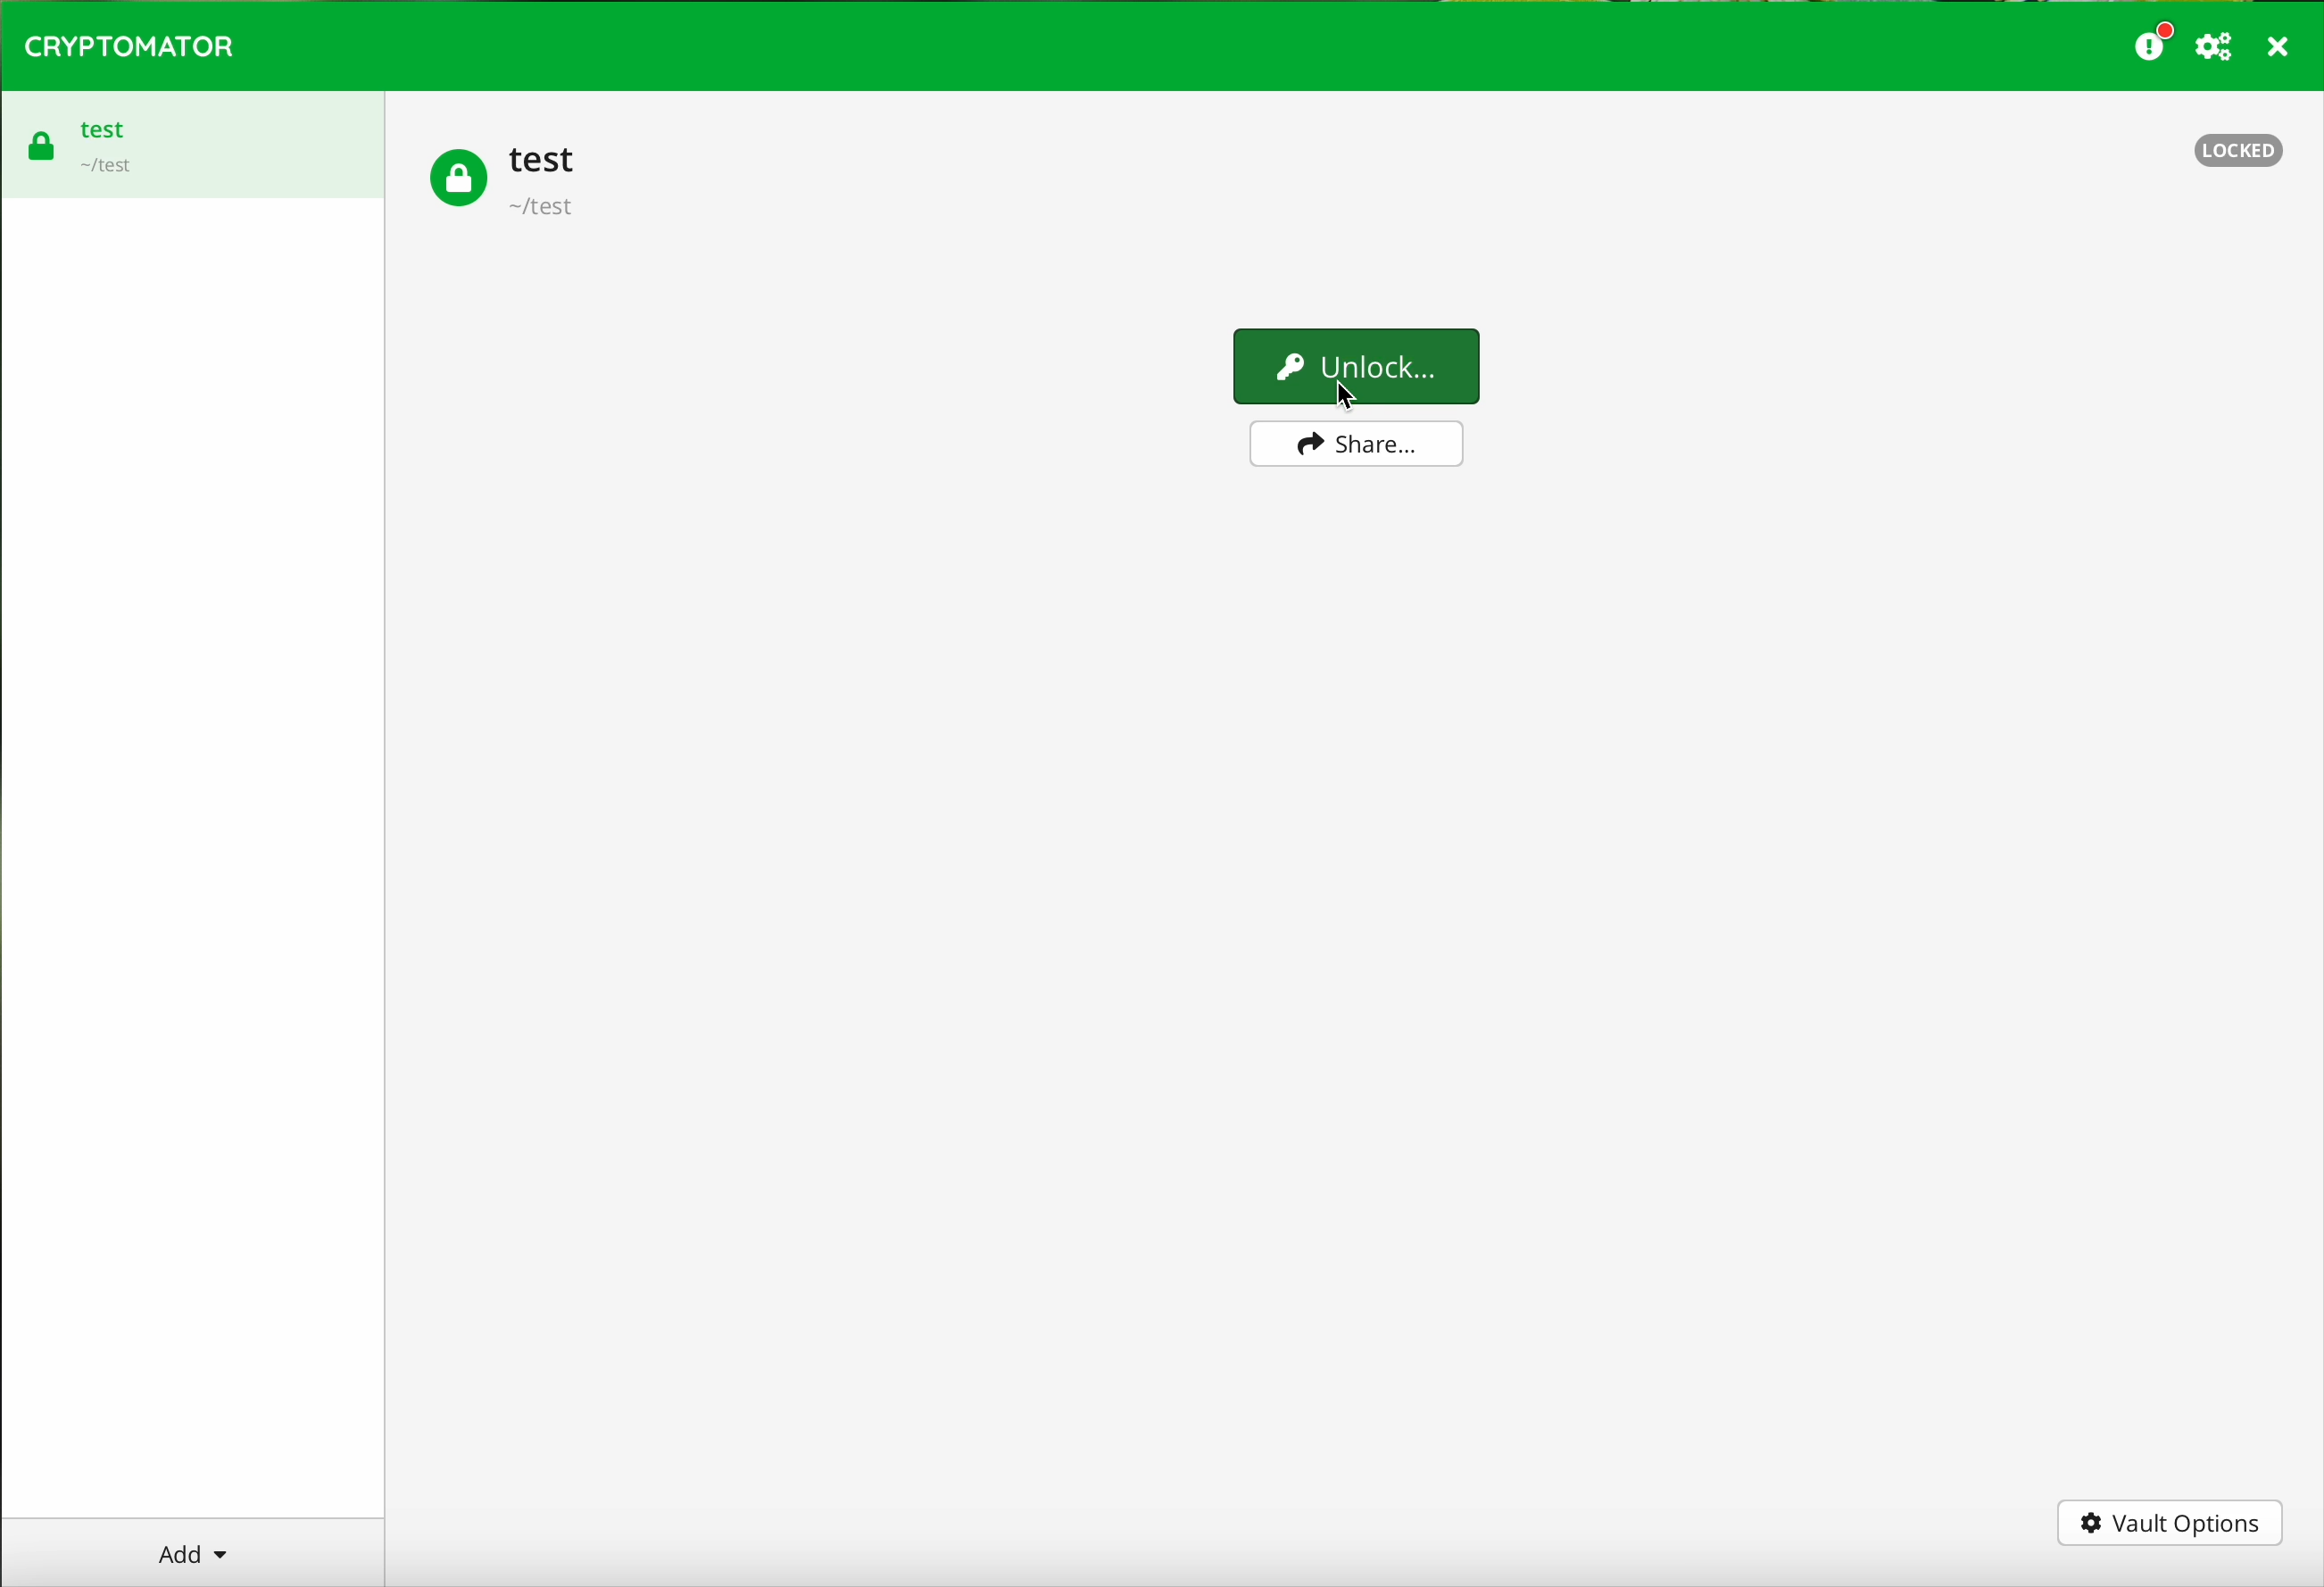  What do you see at coordinates (129, 43) in the screenshot?
I see `CRYPTOMATOR` at bounding box center [129, 43].